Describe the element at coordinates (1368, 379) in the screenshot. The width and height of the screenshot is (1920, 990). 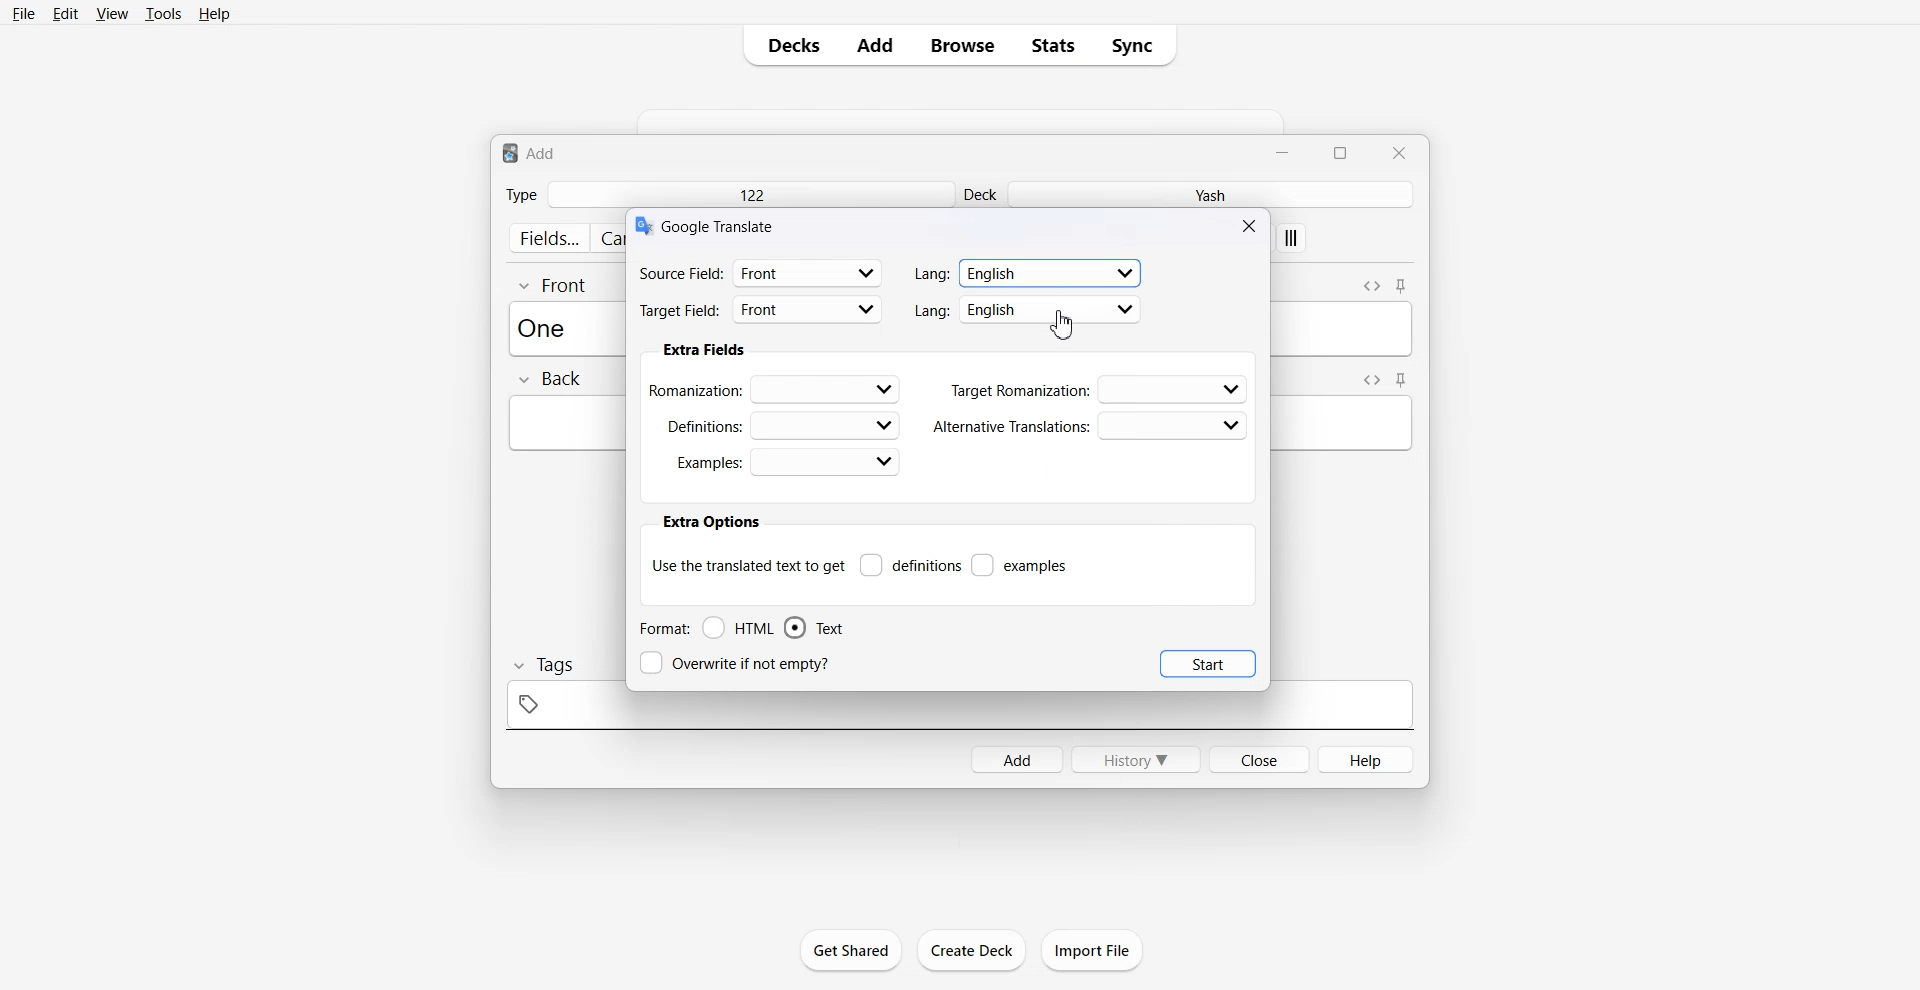
I see `Toggle HTML Editor` at that location.